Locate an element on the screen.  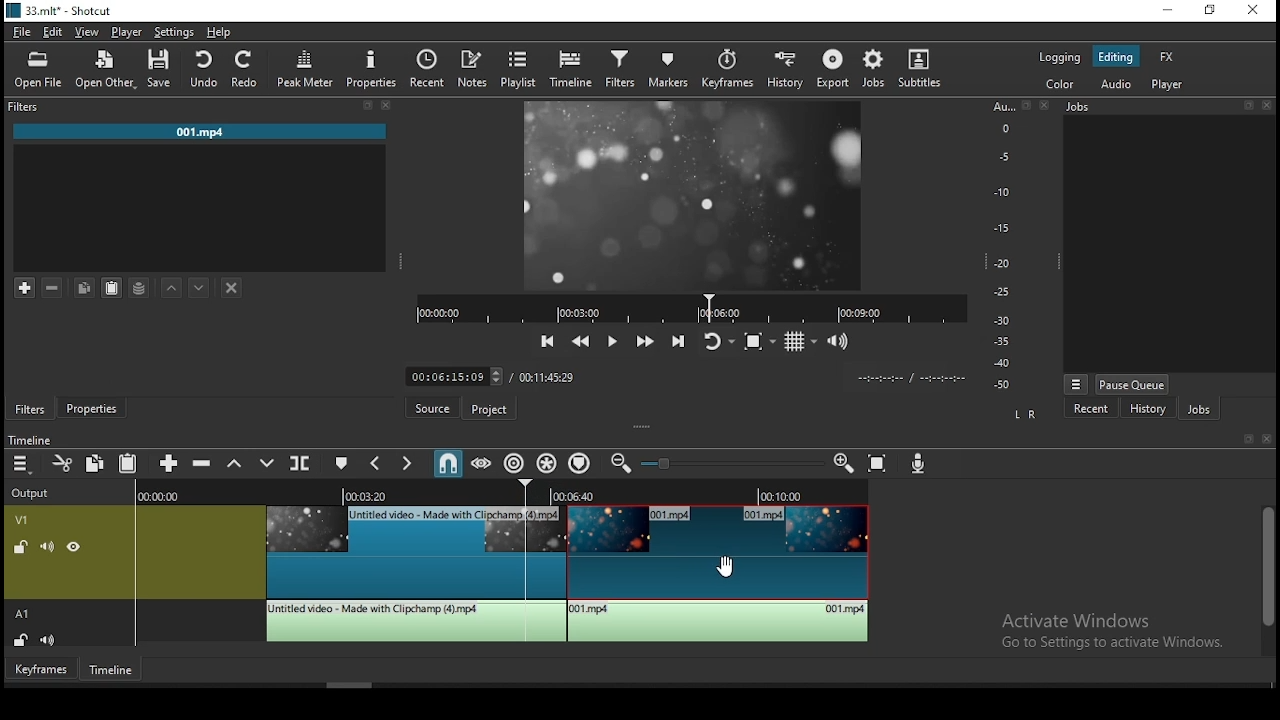
jobs is located at coordinates (1203, 412).